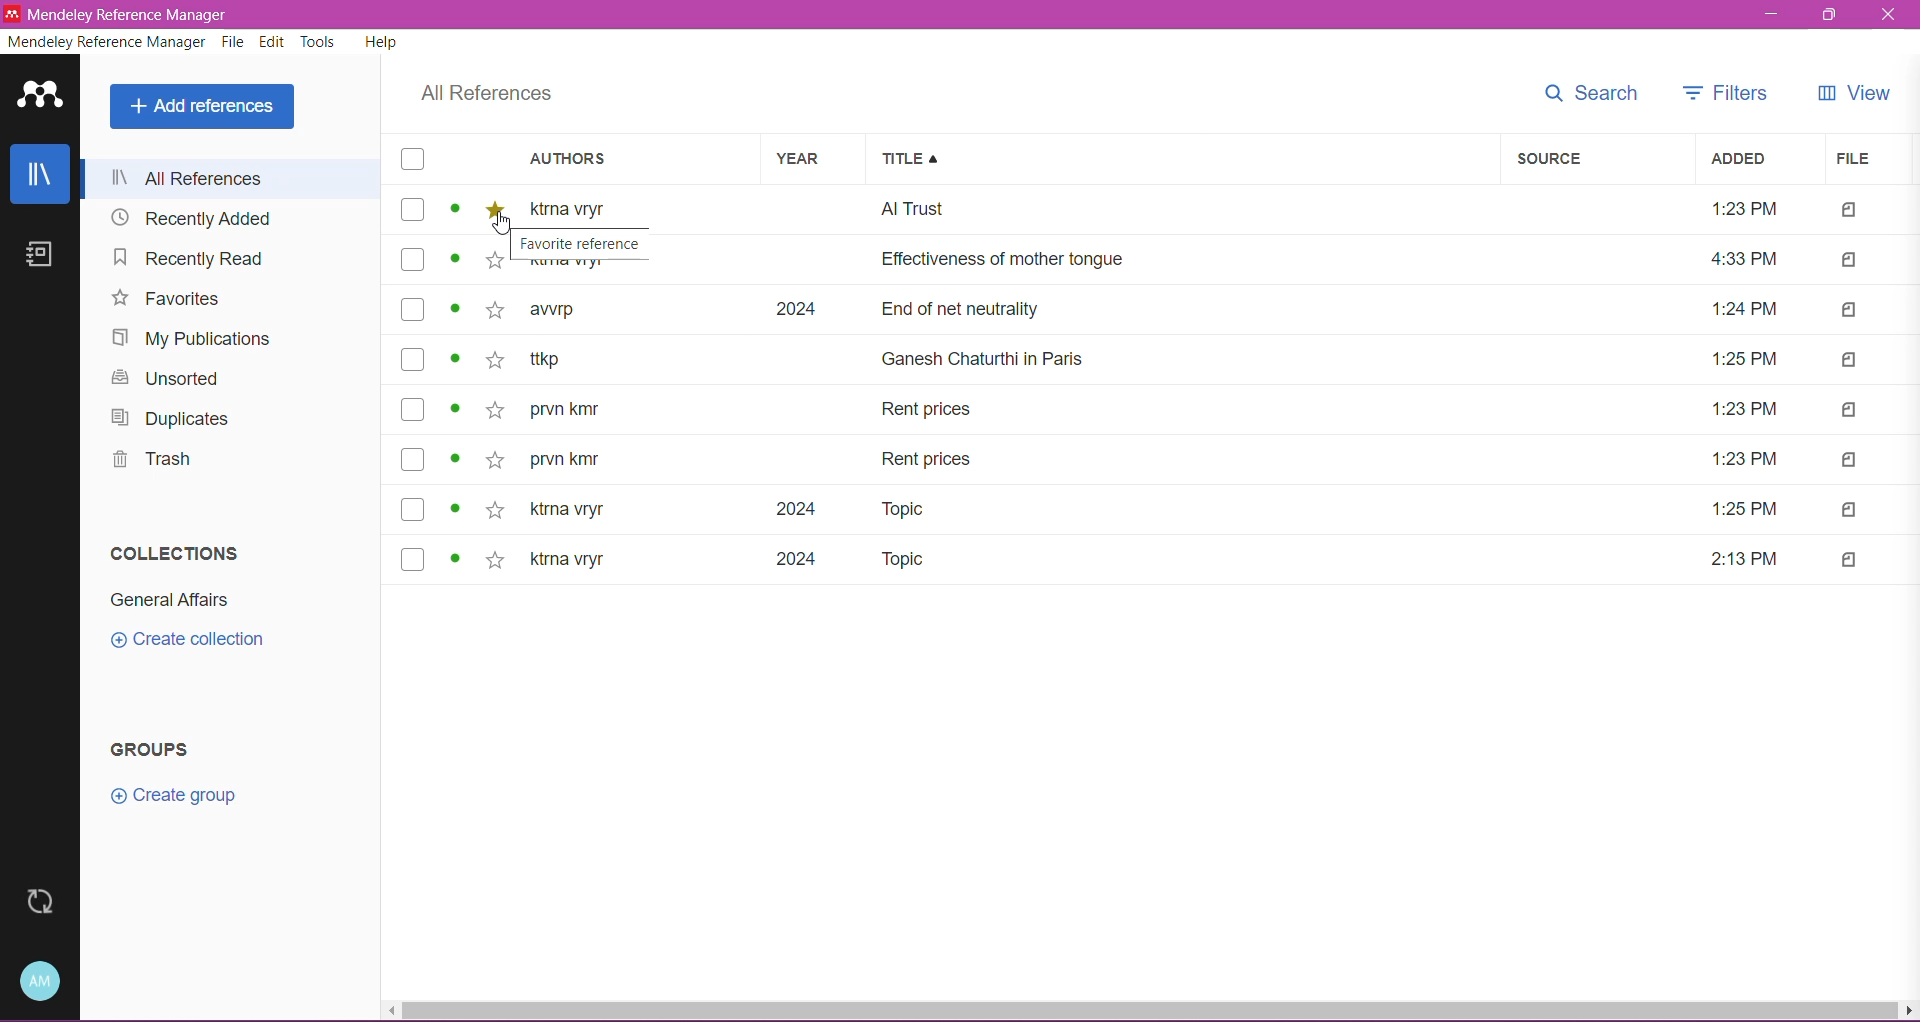 The width and height of the screenshot is (1920, 1022). I want to click on Title Bar color change on Click, so click(989, 15).